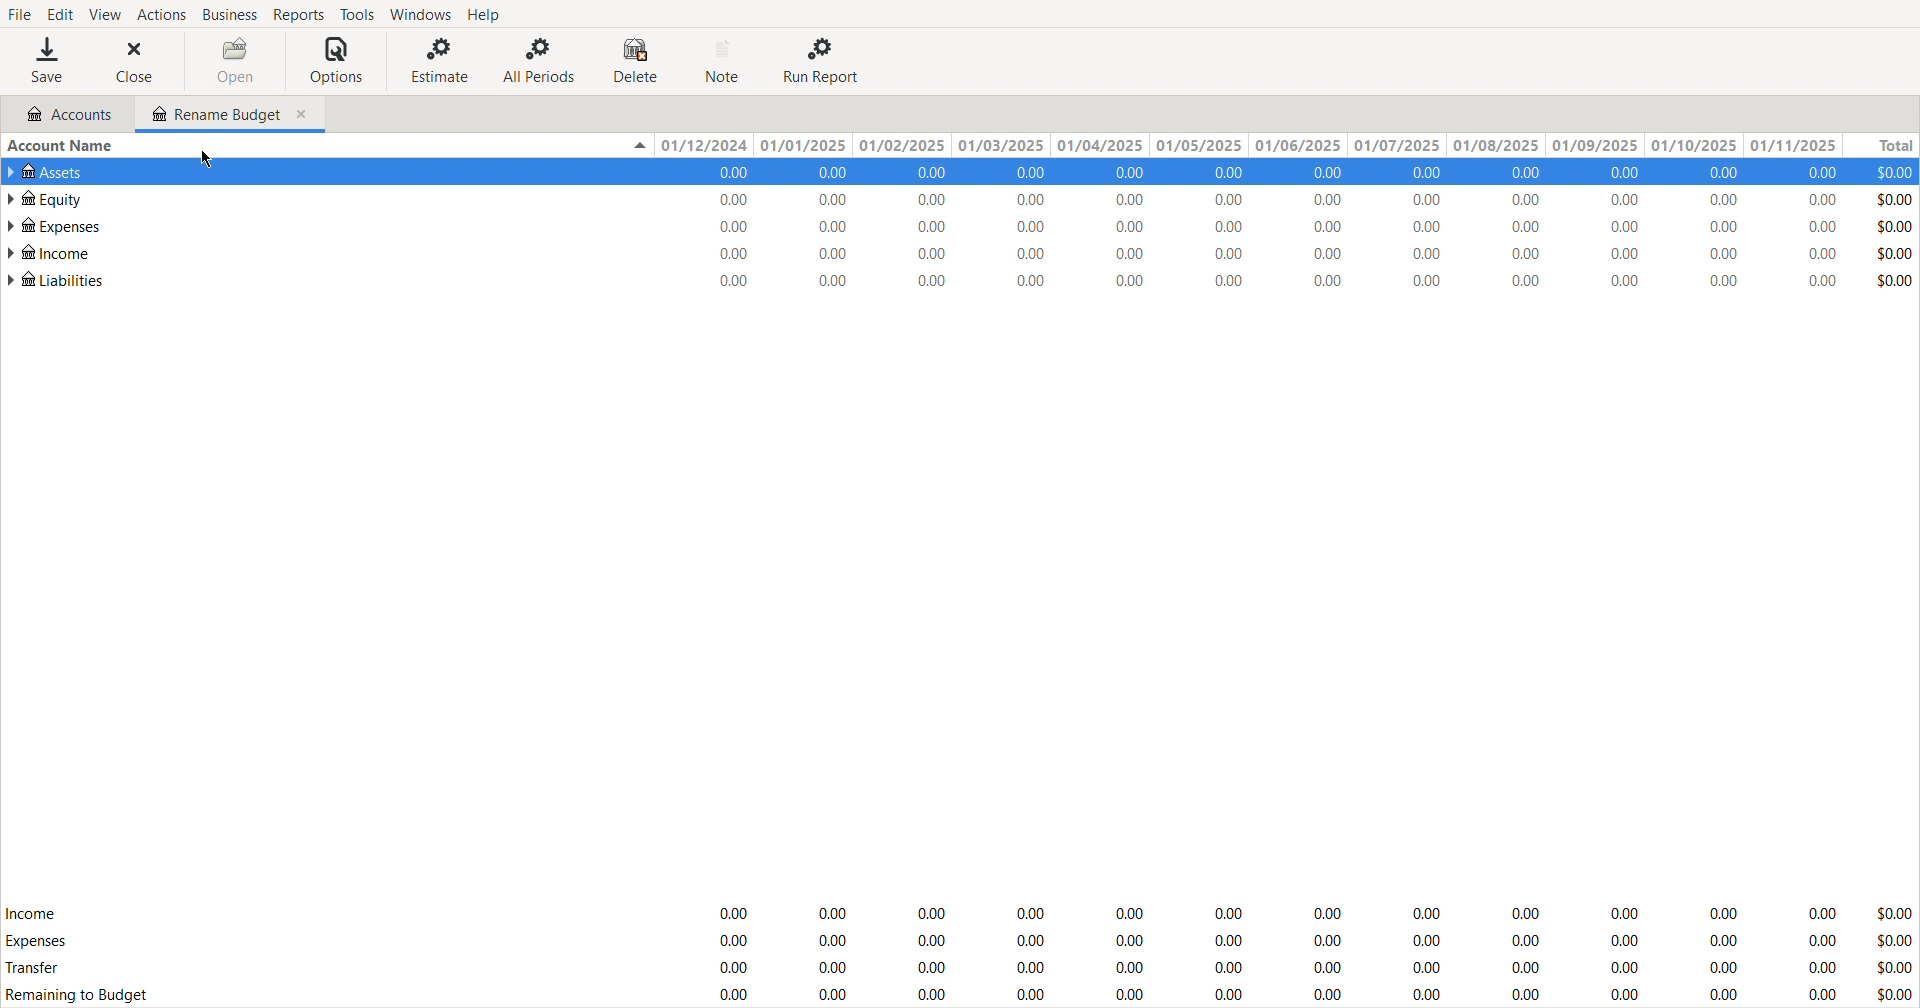  I want to click on Help, so click(489, 14).